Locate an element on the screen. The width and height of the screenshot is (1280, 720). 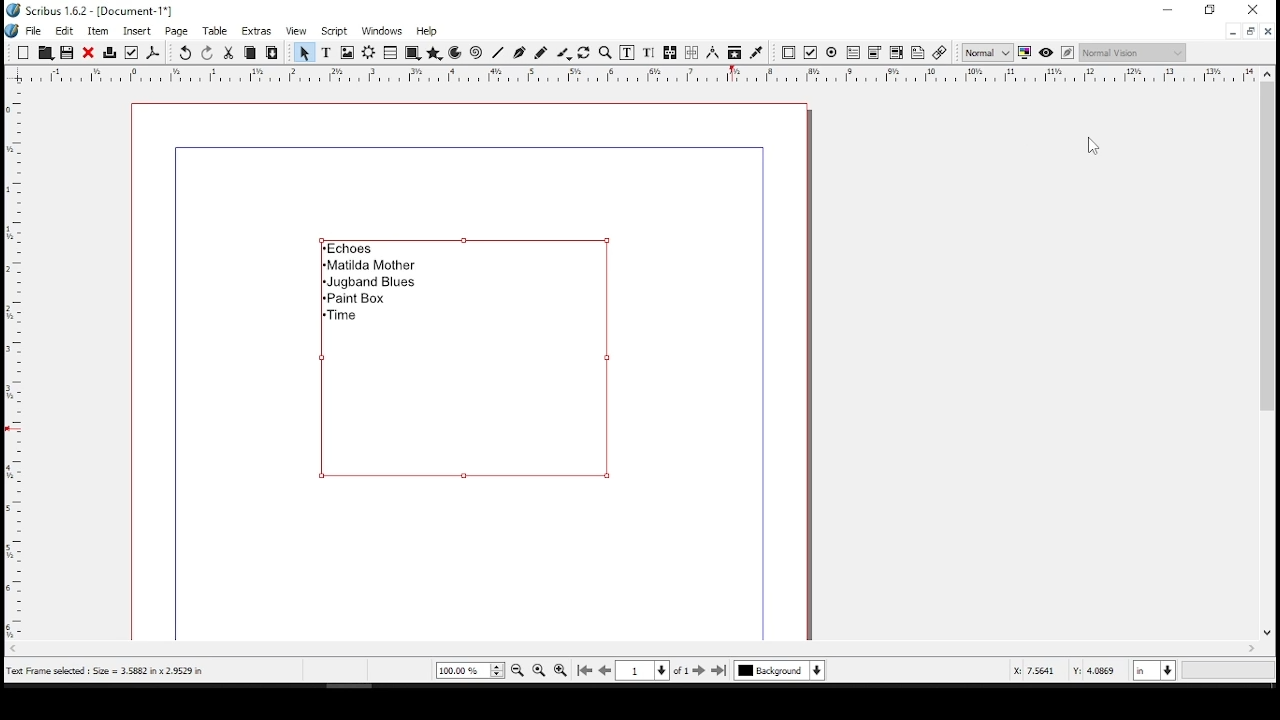
redo is located at coordinates (208, 52).